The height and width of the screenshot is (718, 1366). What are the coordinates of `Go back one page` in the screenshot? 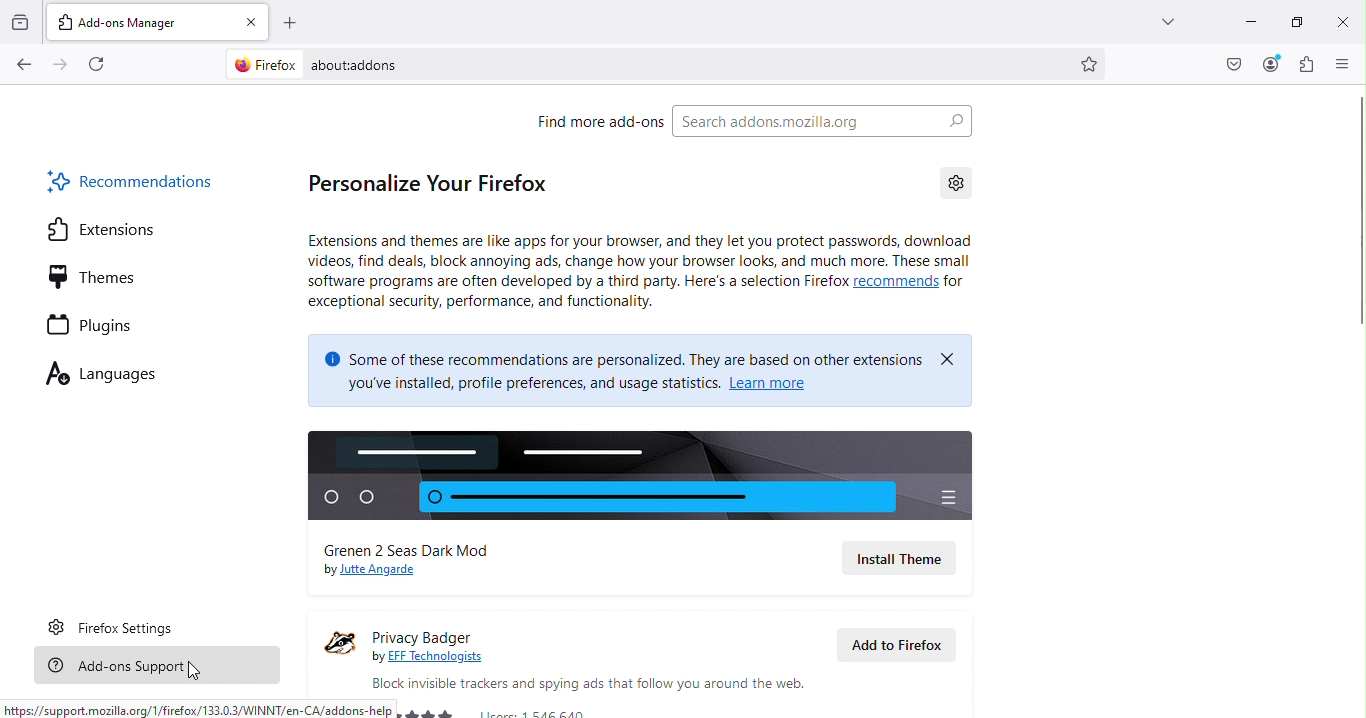 It's located at (26, 63).